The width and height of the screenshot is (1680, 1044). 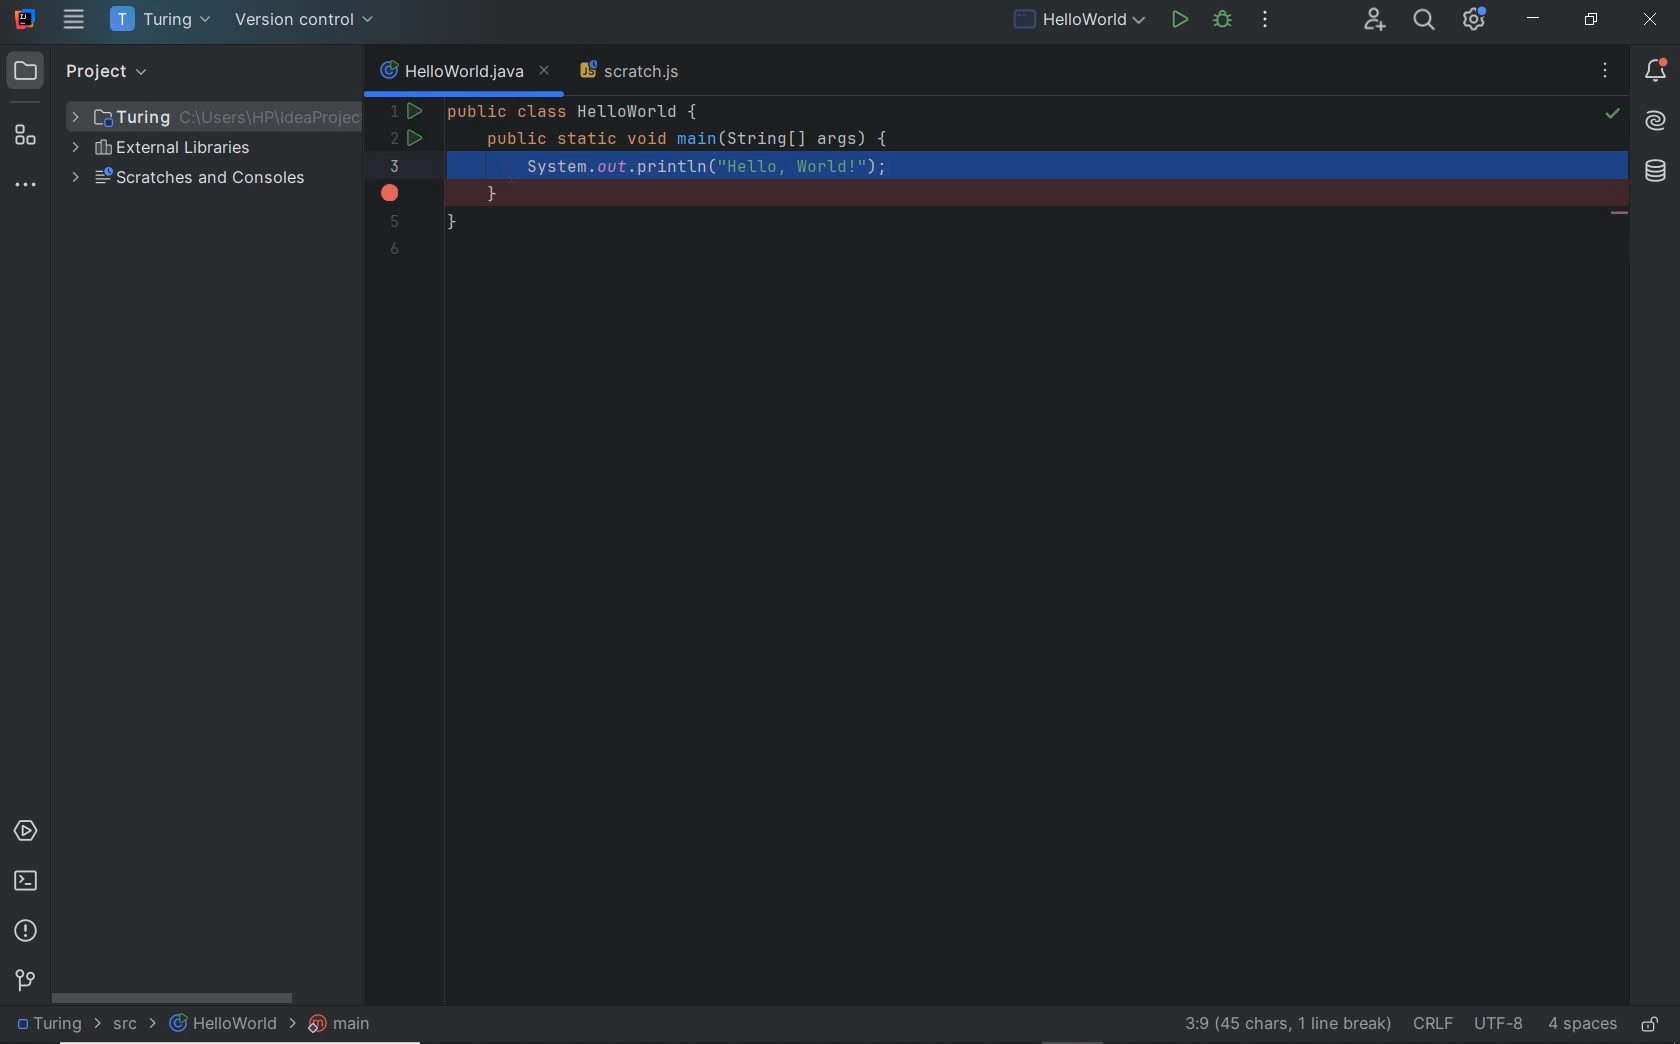 What do you see at coordinates (1651, 20) in the screenshot?
I see `close` at bounding box center [1651, 20].